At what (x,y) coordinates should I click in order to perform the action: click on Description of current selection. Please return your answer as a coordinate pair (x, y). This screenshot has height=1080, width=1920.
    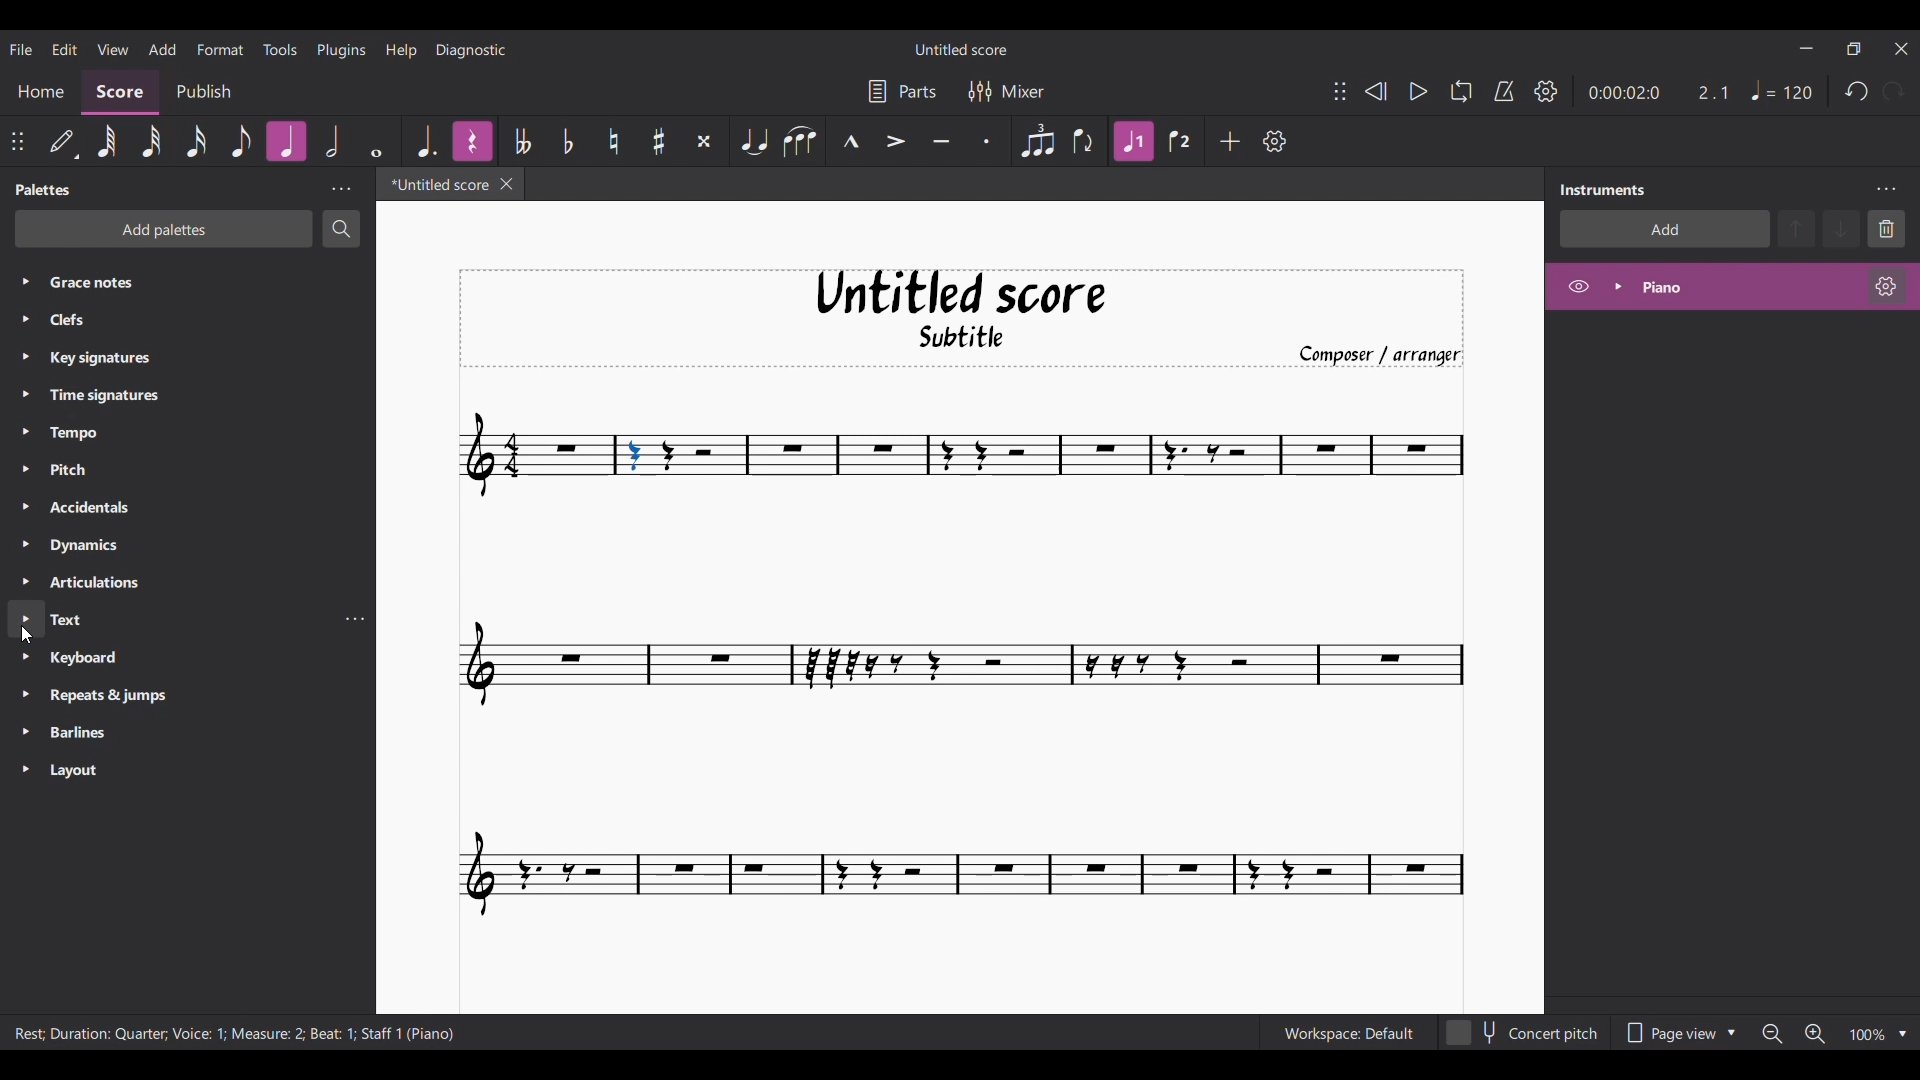
    Looking at the image, I should click on (233, 1033).